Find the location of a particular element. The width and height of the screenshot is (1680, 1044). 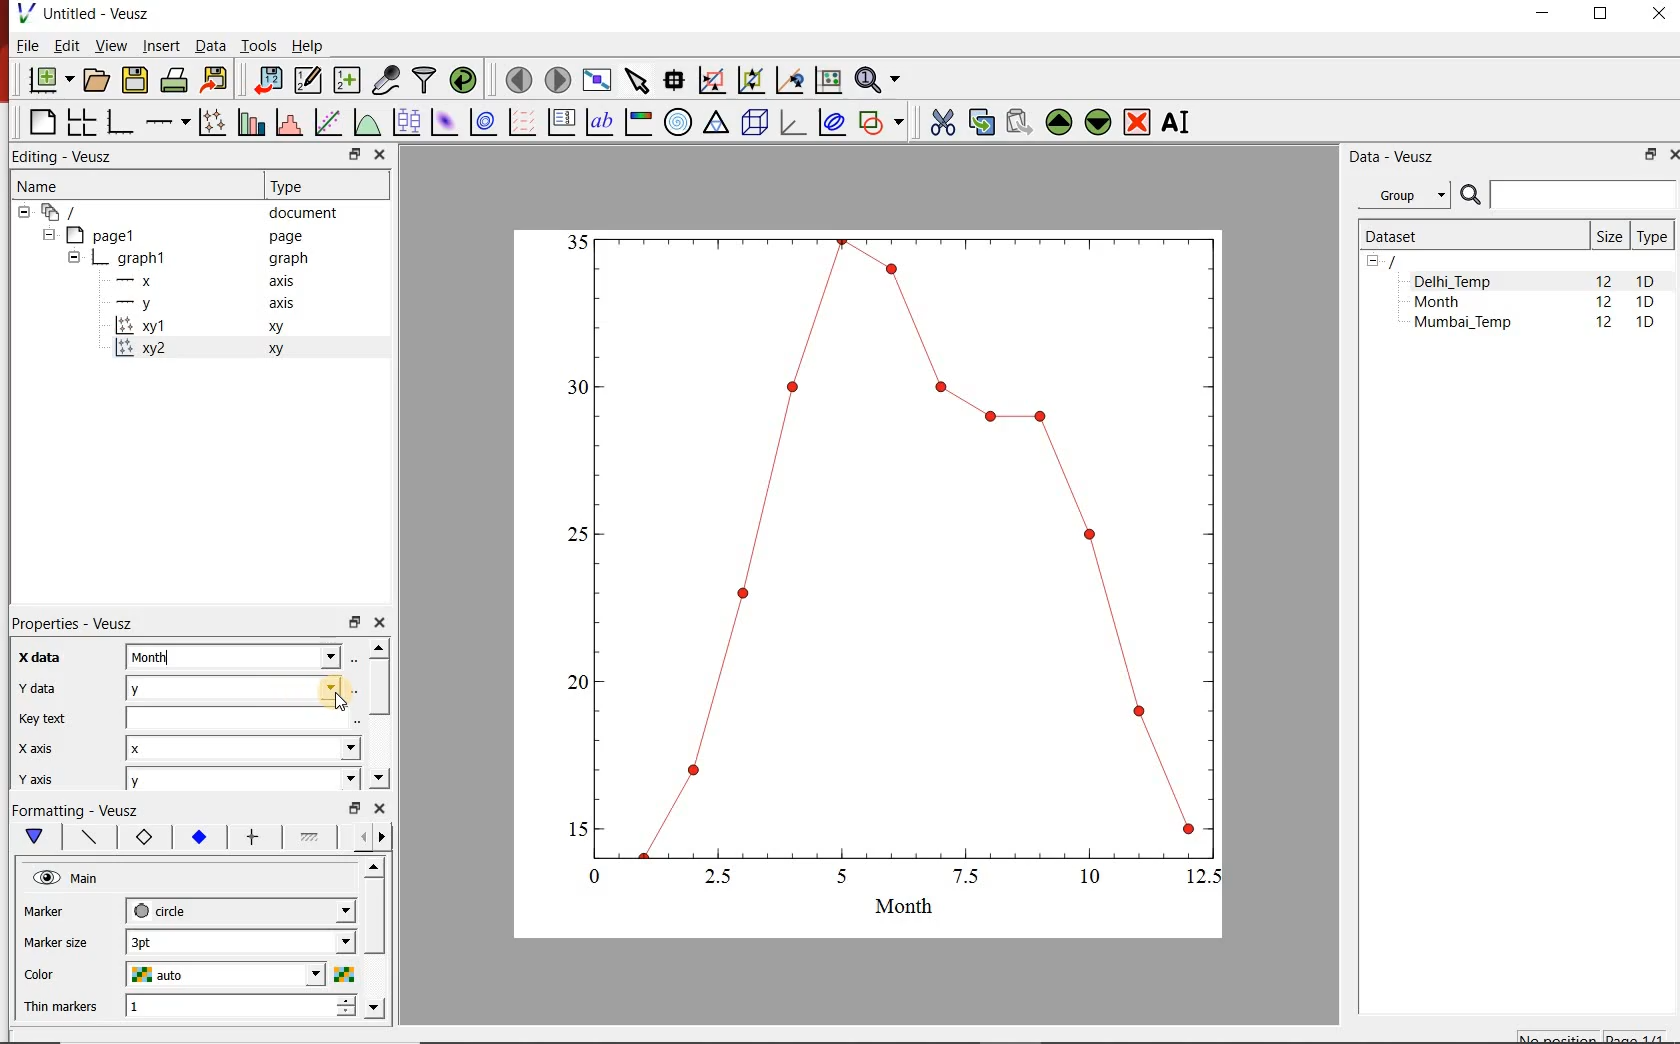

Minor ticks is located at coordinates (311, 837).